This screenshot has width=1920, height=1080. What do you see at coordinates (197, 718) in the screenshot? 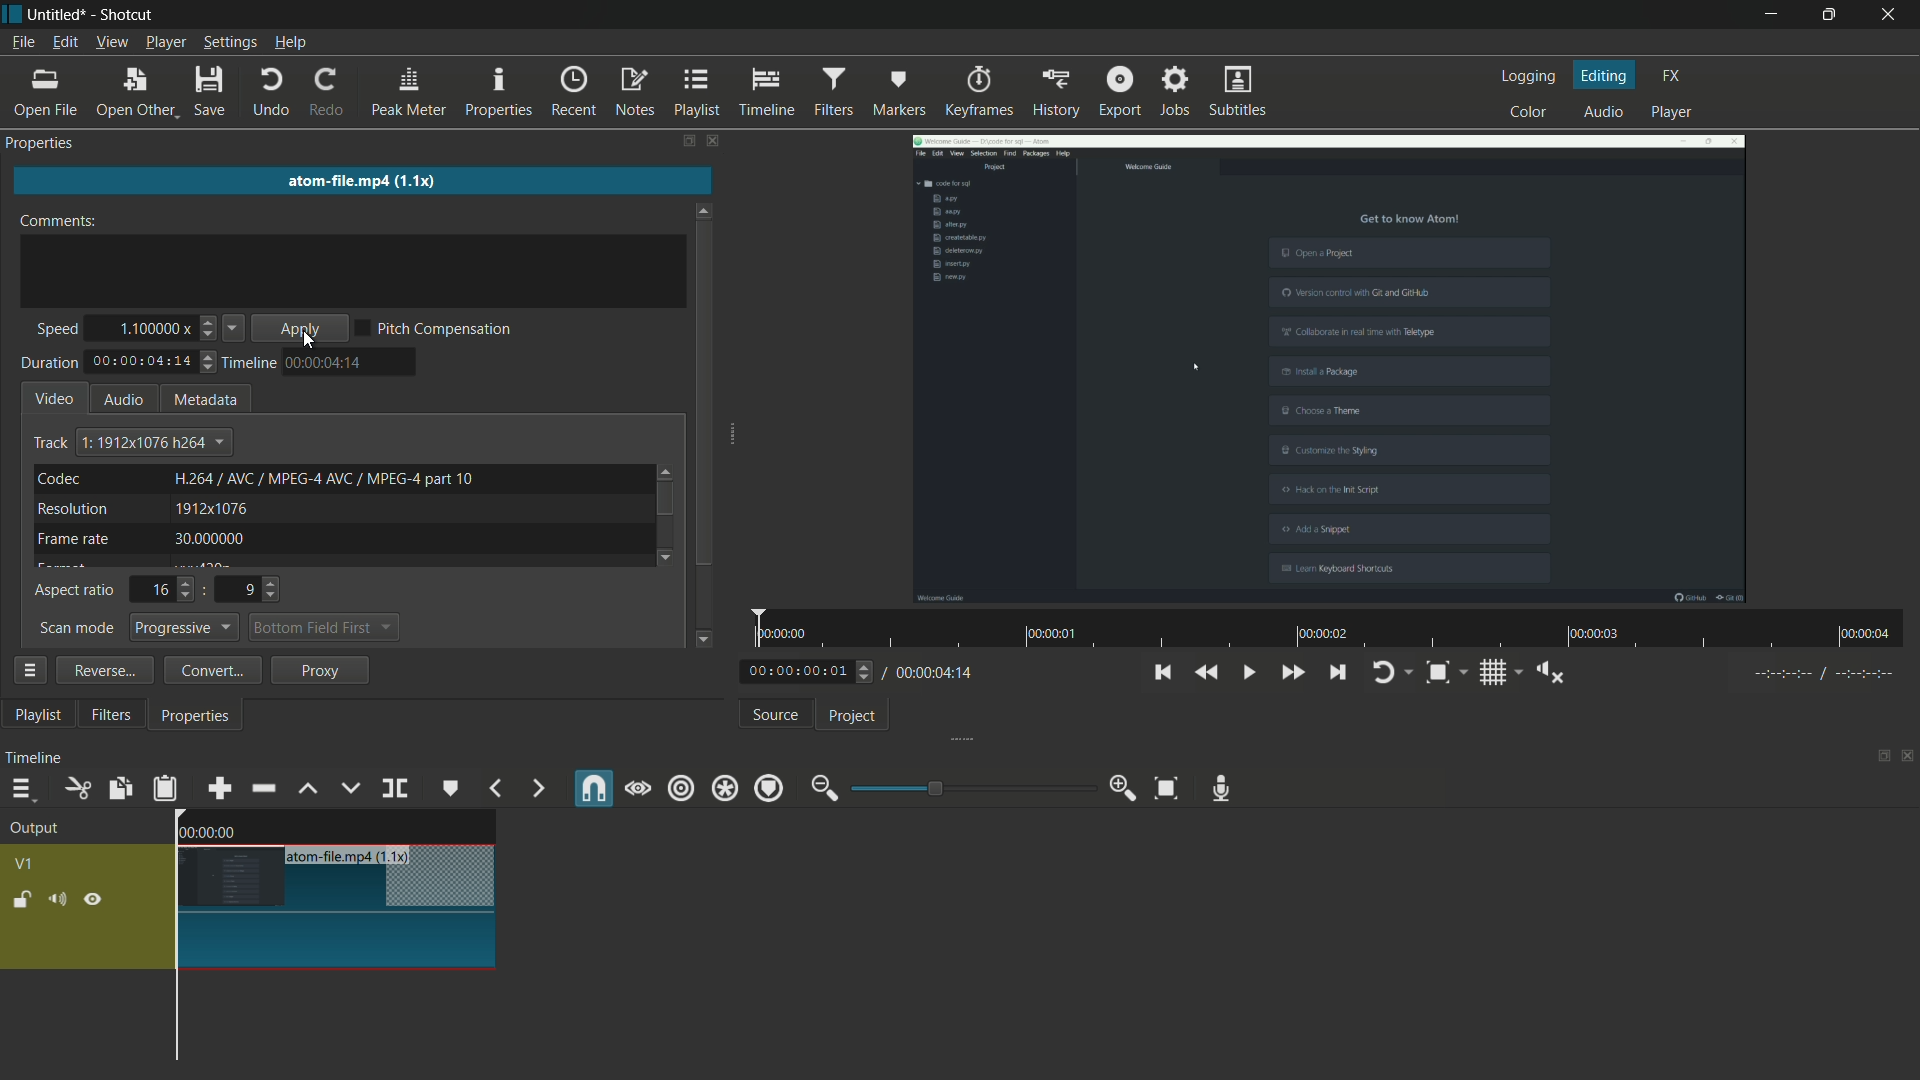
I see `properties` at bounding box center [197, 718].